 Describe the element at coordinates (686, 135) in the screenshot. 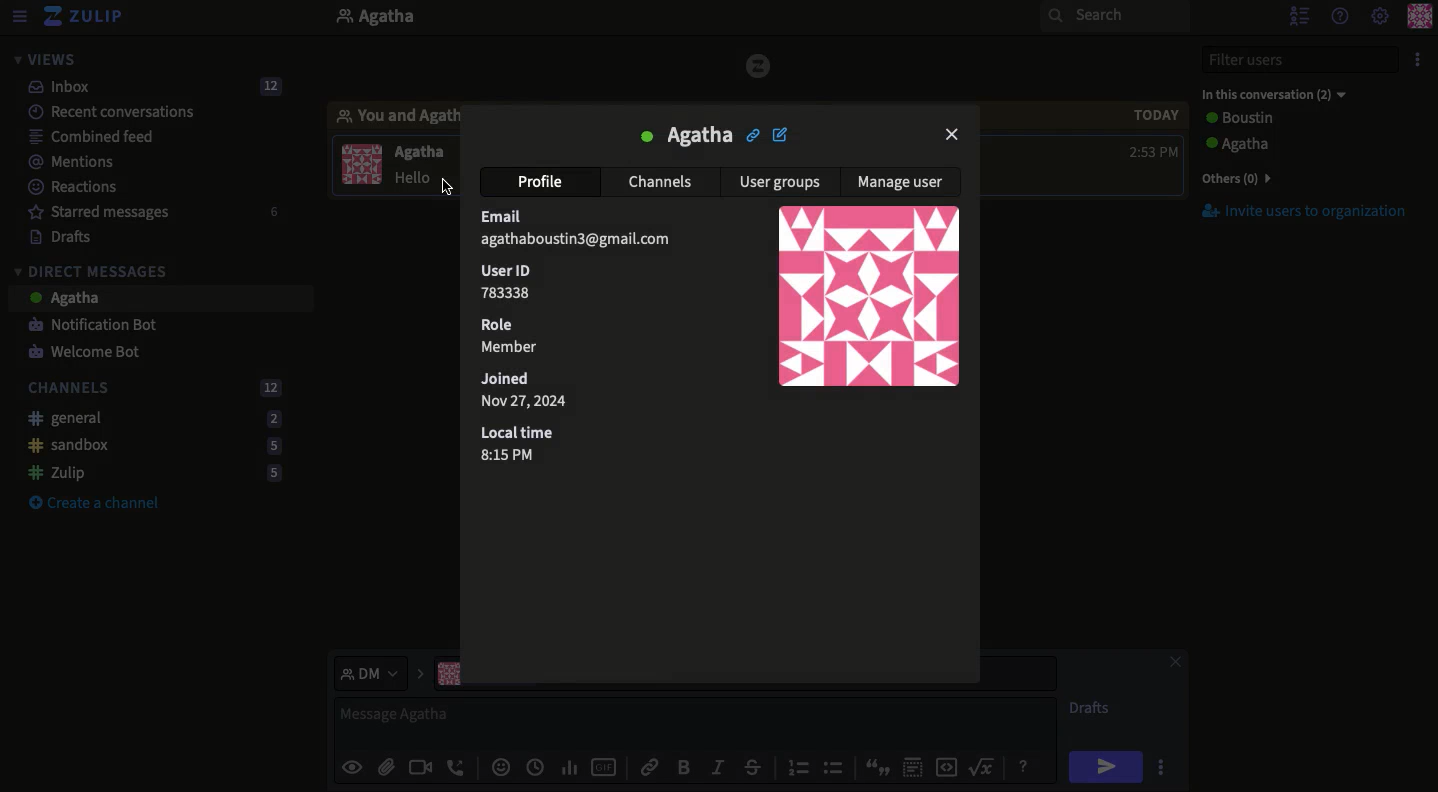

I see `User` at that location.